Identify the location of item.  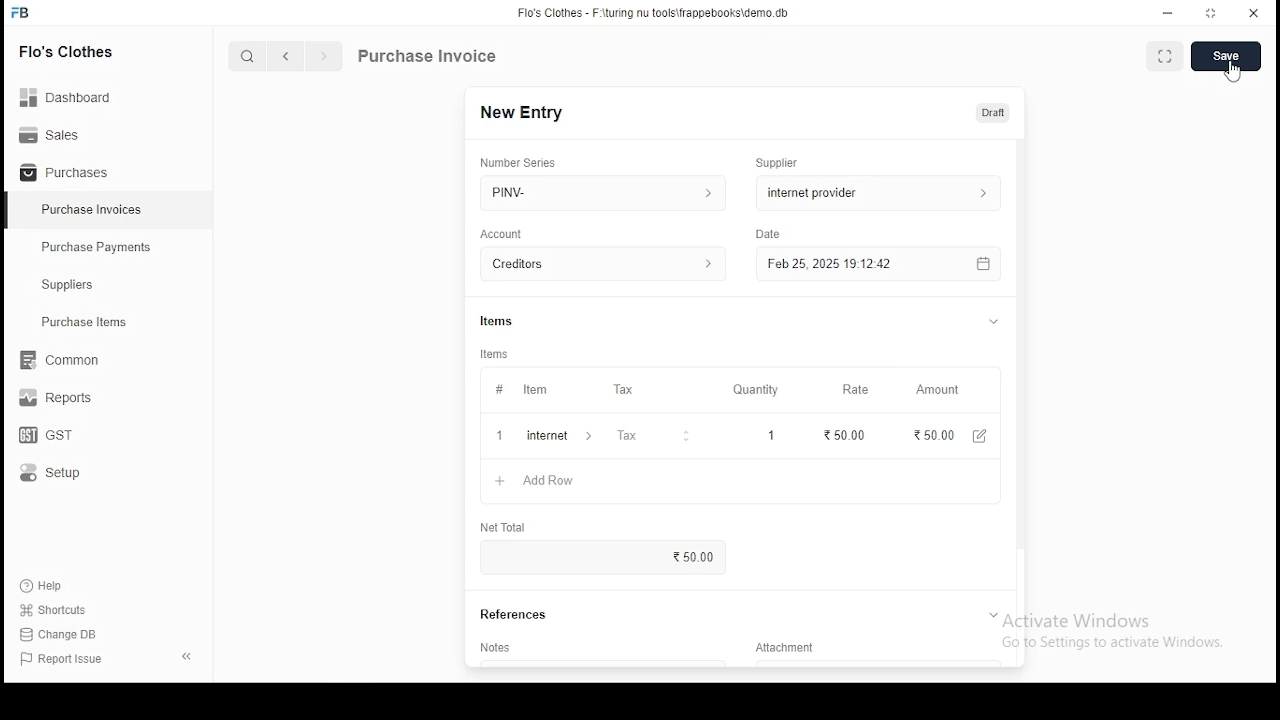
(534, 391).